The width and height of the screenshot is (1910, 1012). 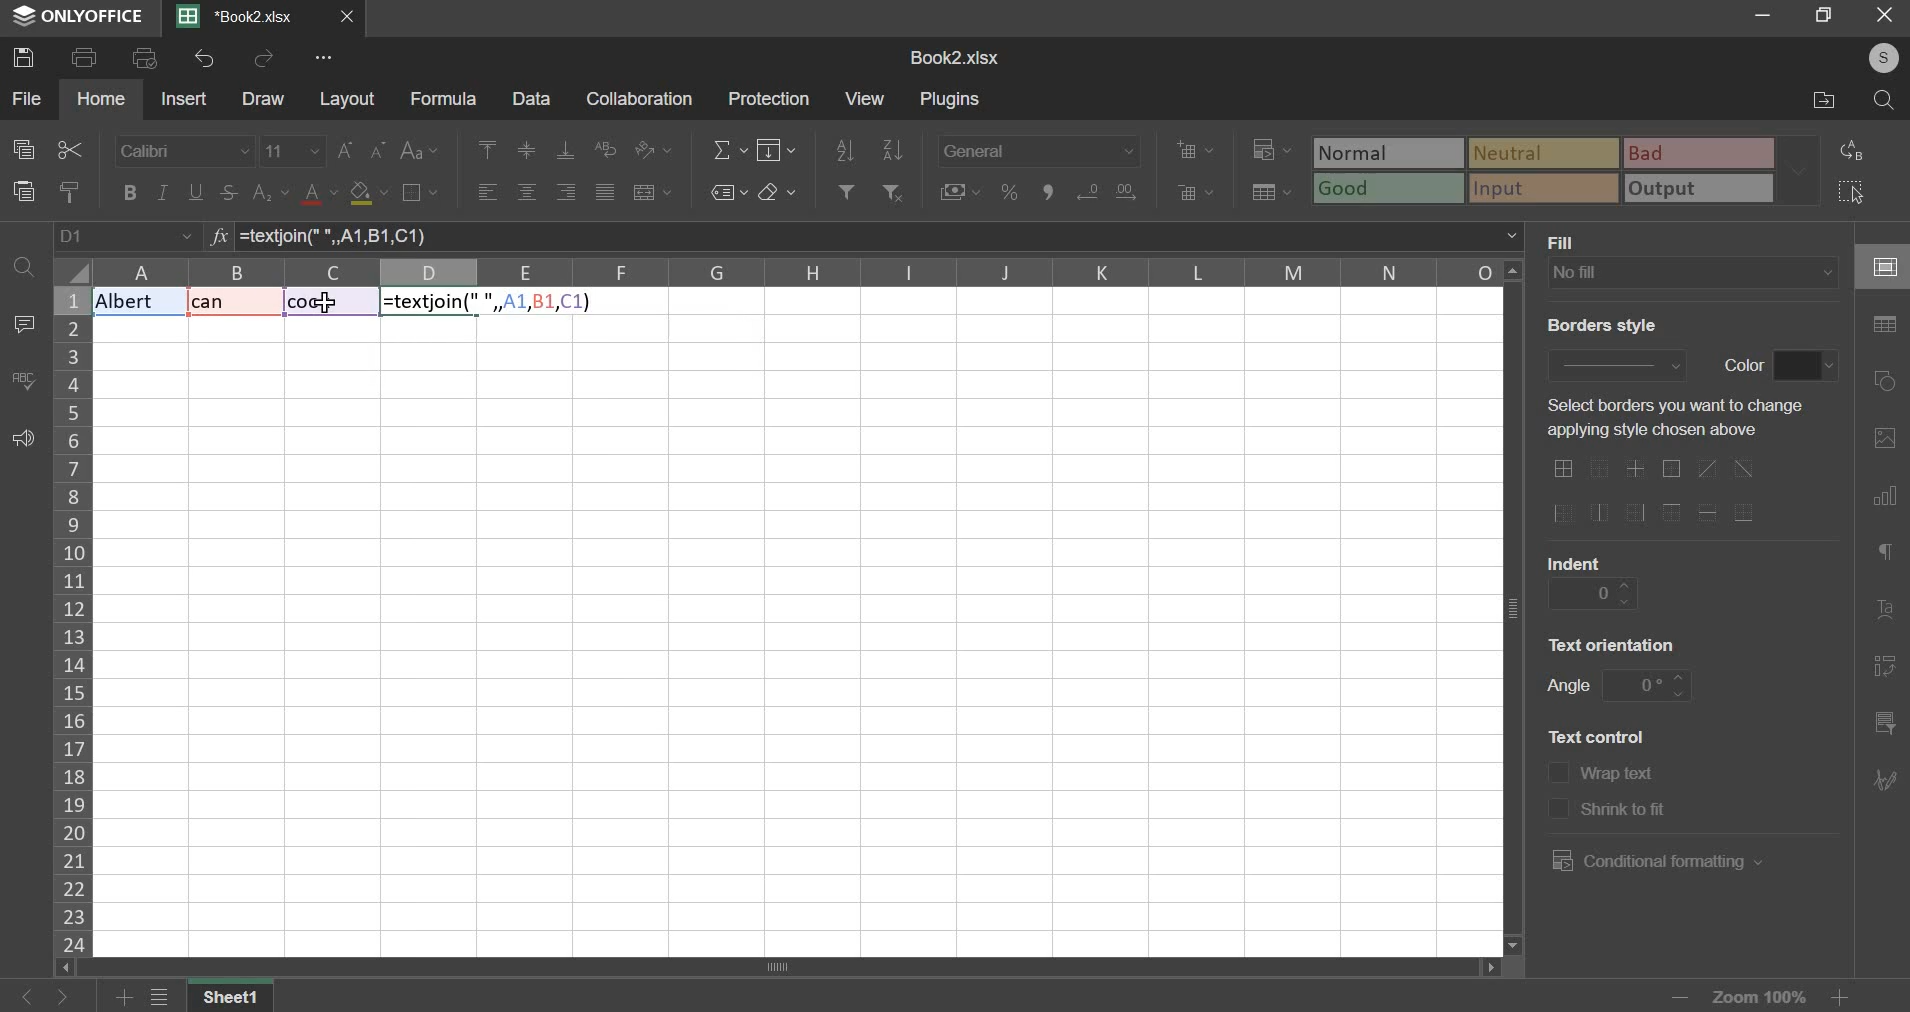 I want to click on =textjoin(" ", A1, B1, C1), so click(x=880, y=236).